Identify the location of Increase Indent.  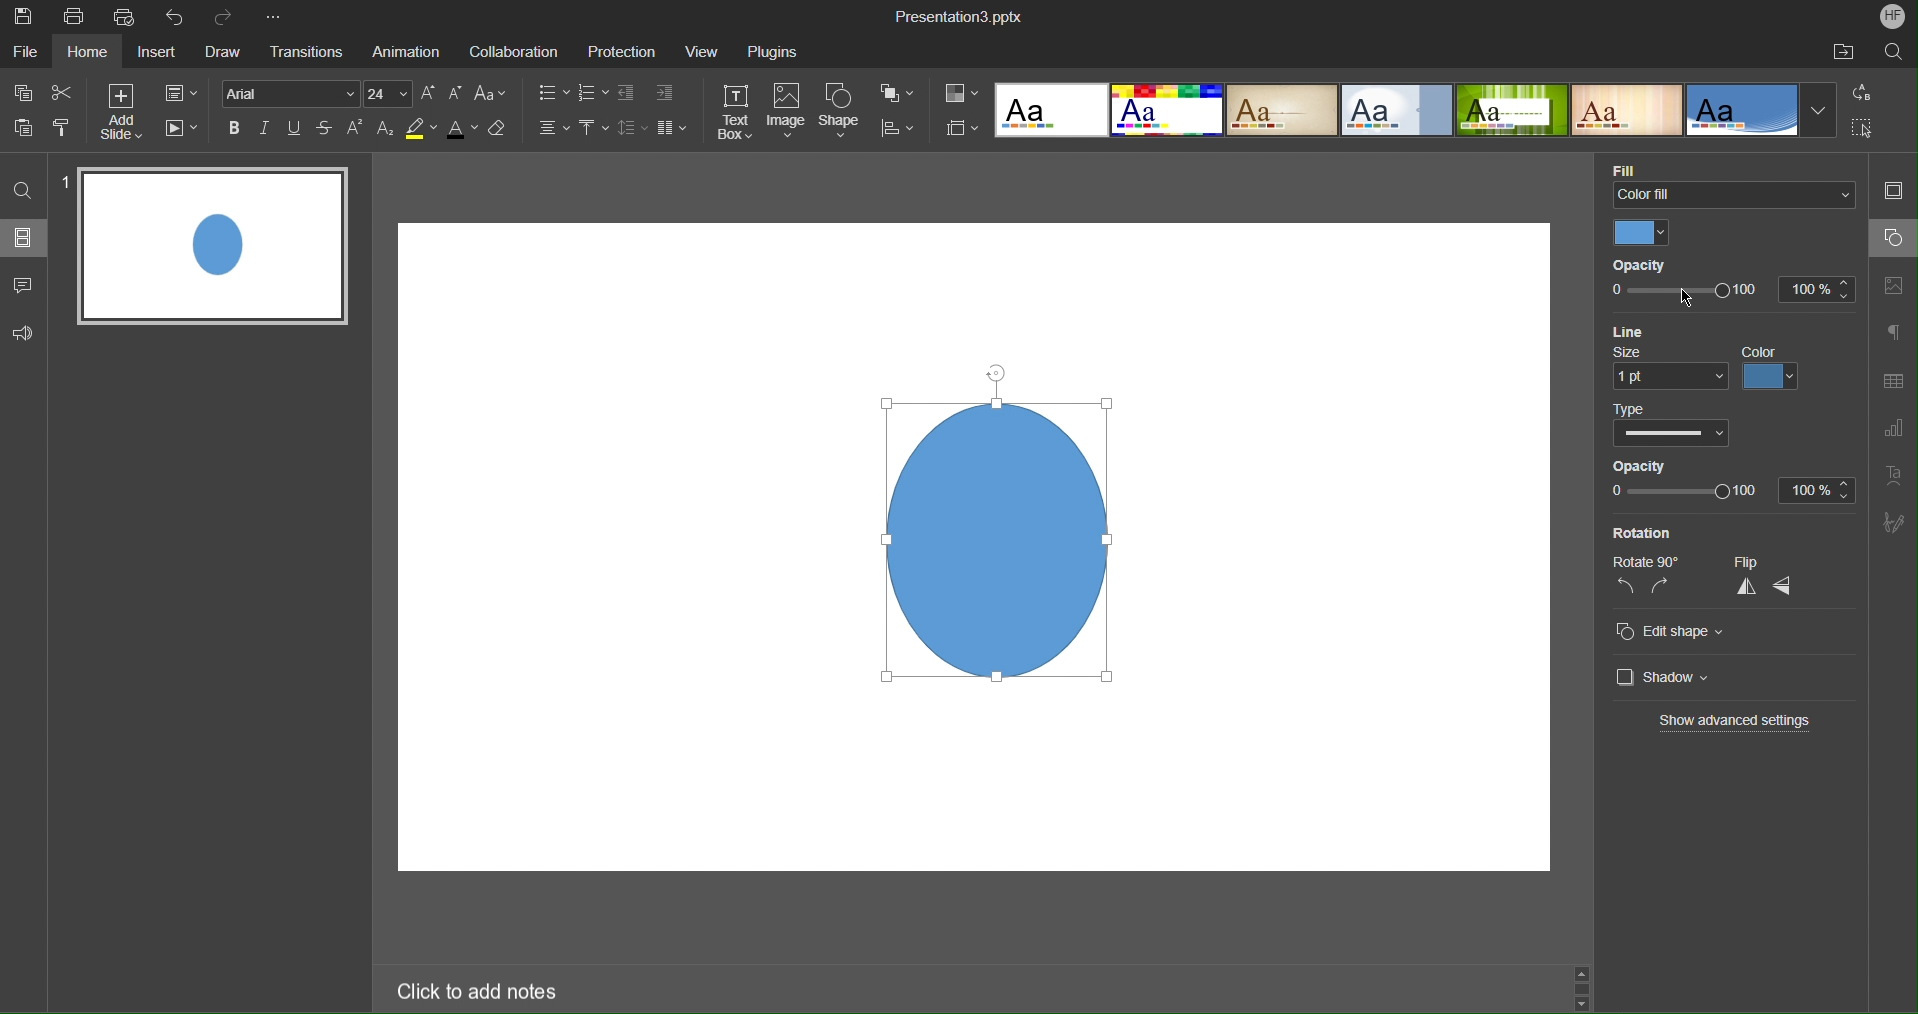
(665, 93).